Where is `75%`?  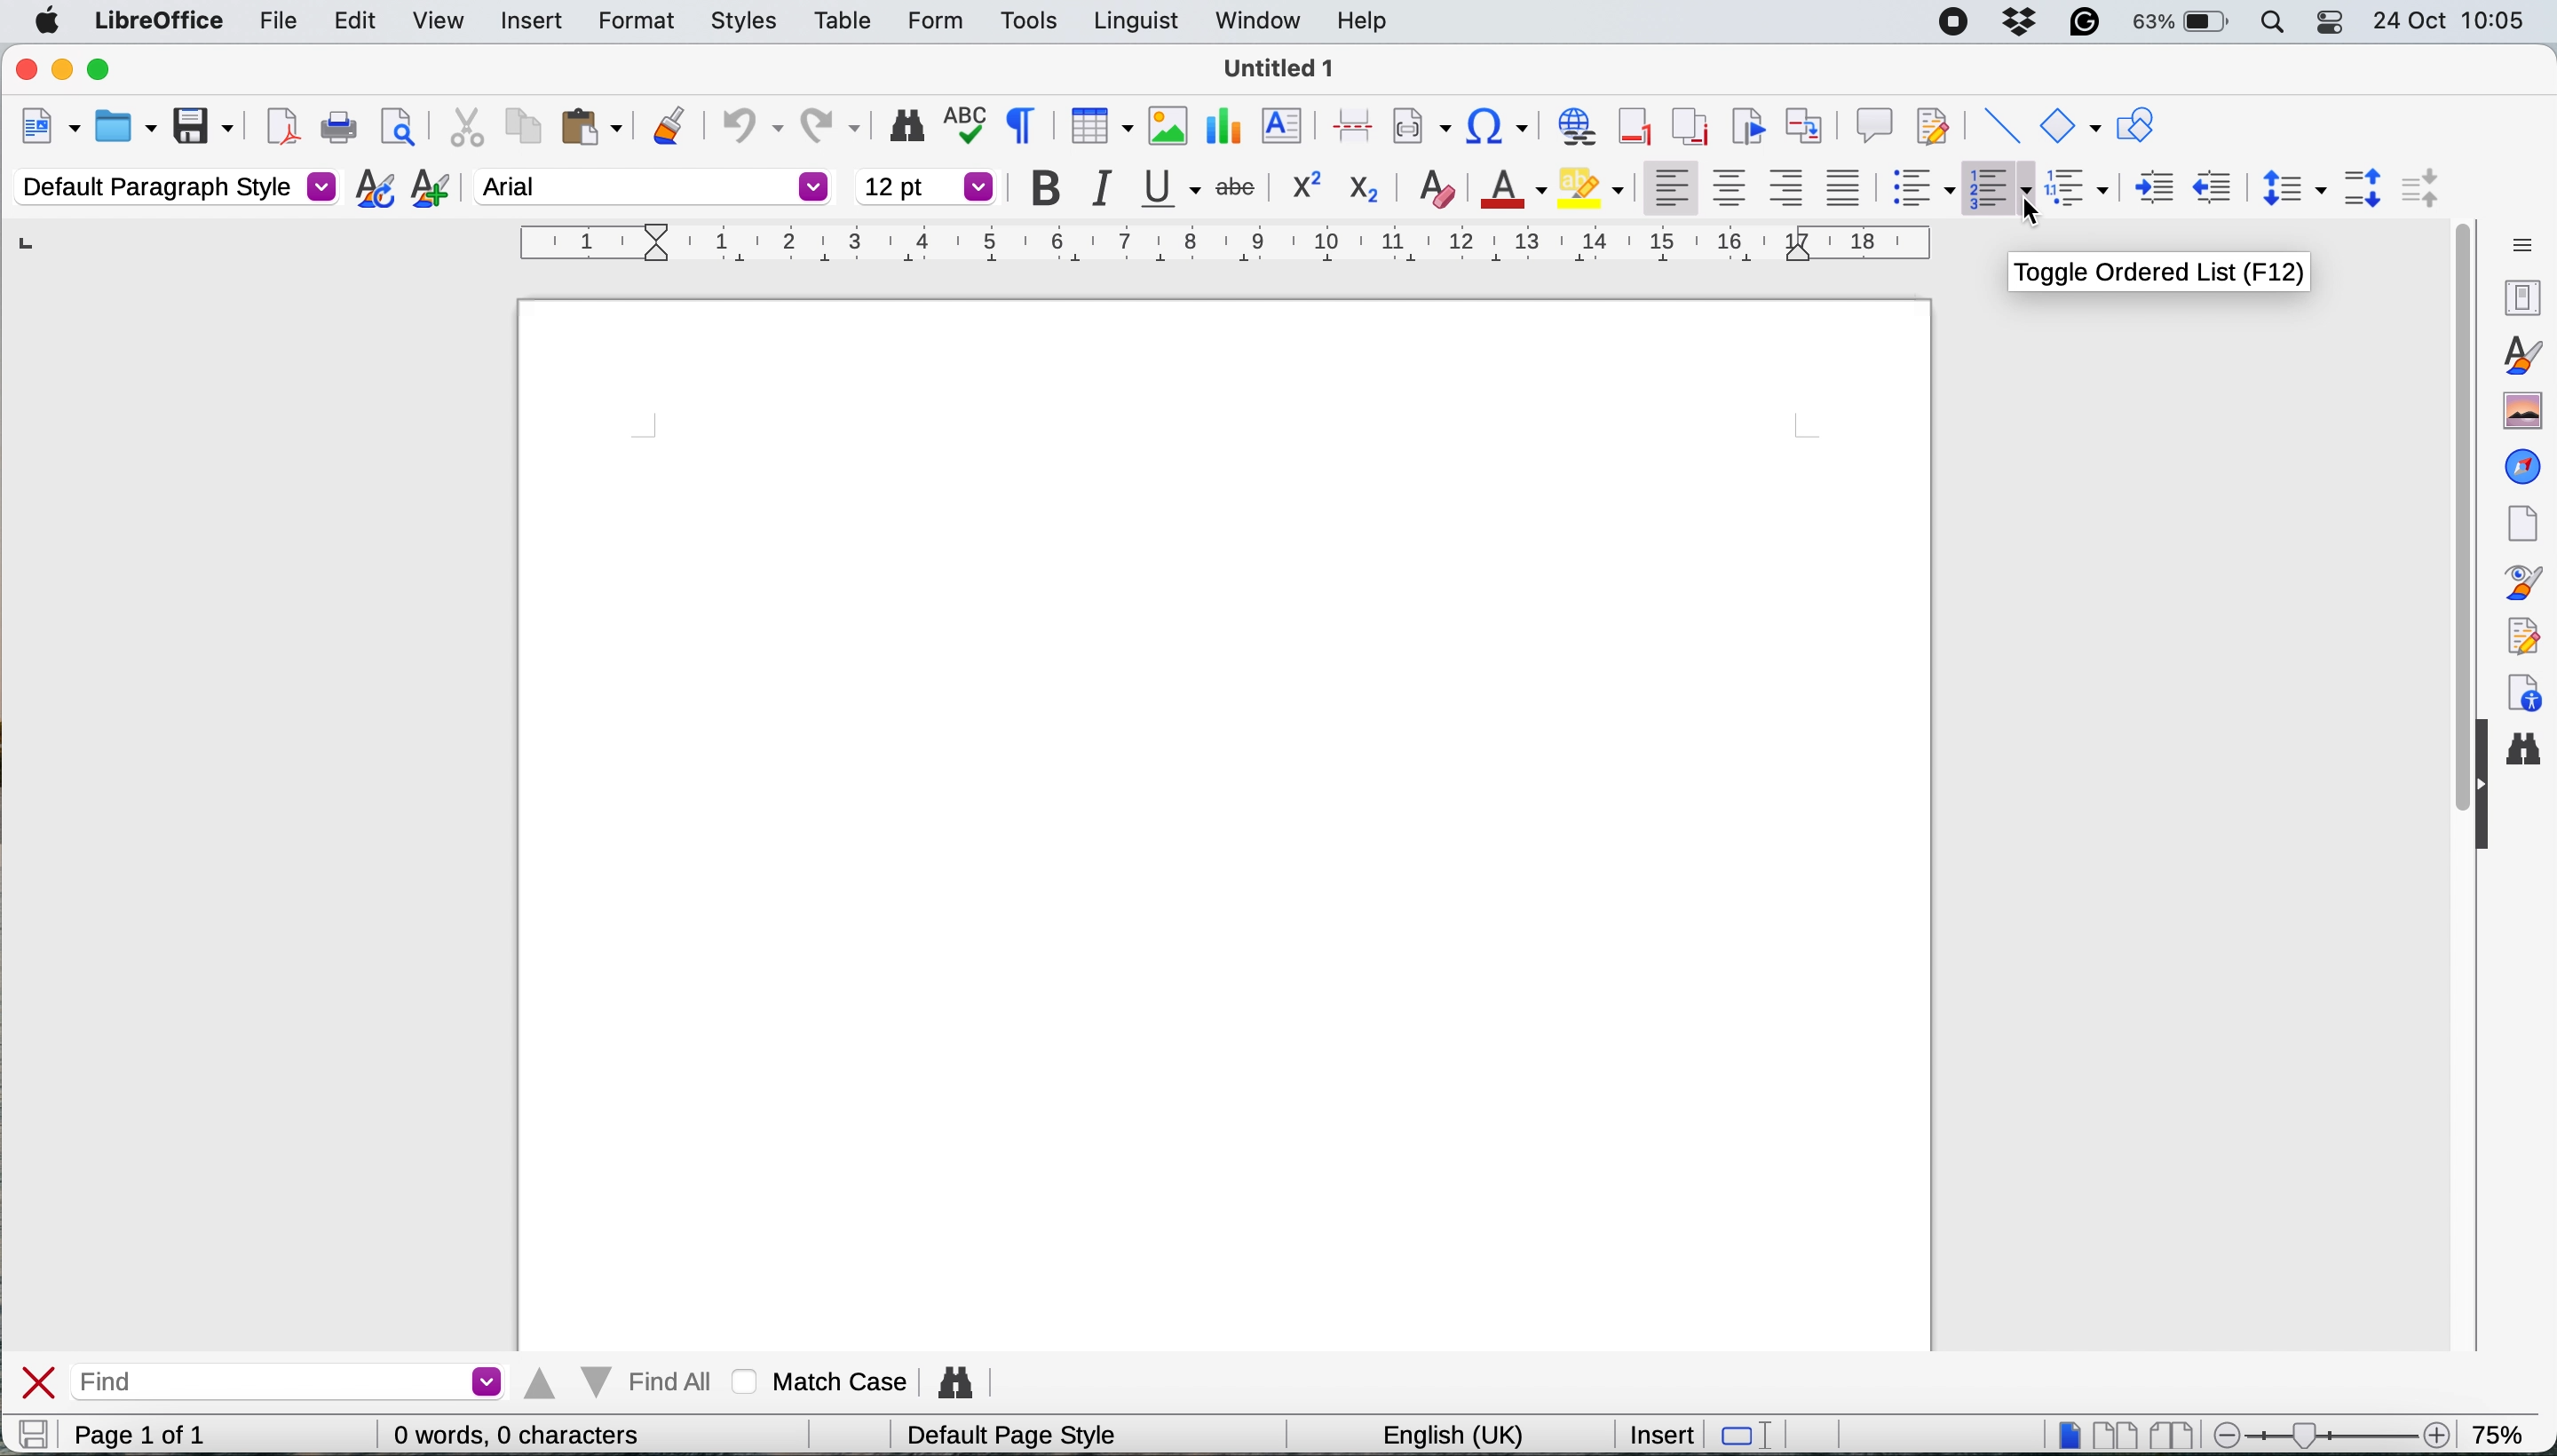 75% is located at coordinates (2502, 1432).